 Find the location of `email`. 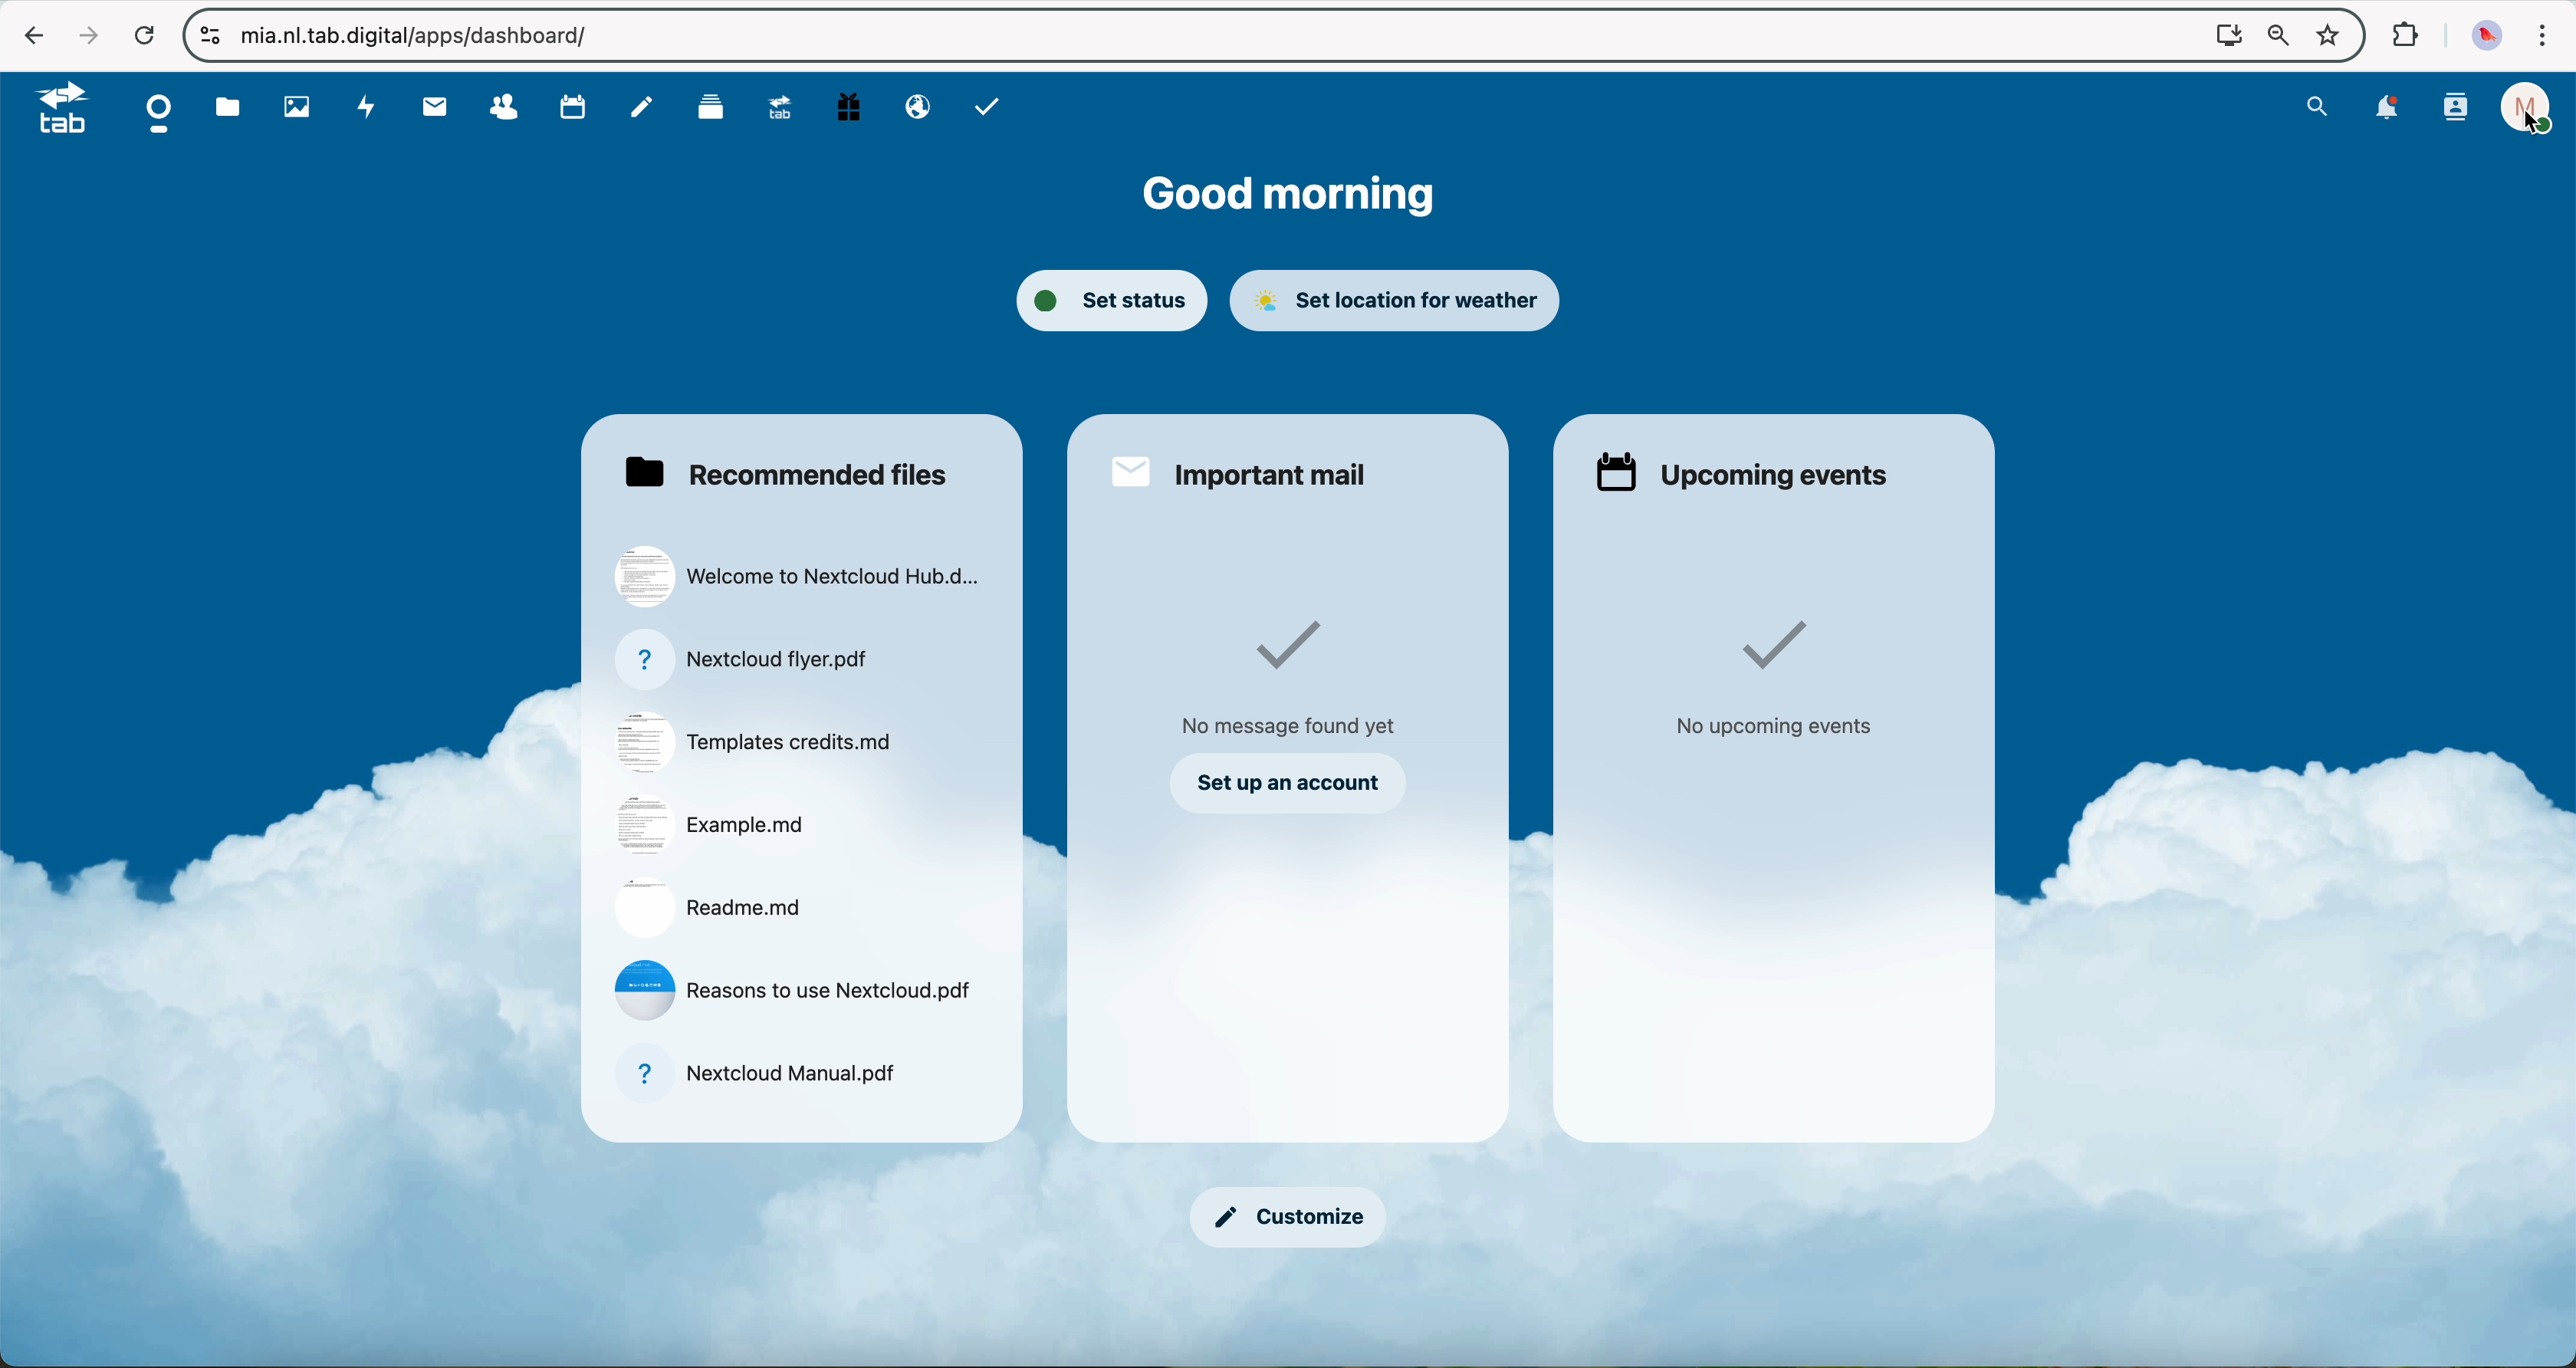

email is located at coordinates (914, 108).